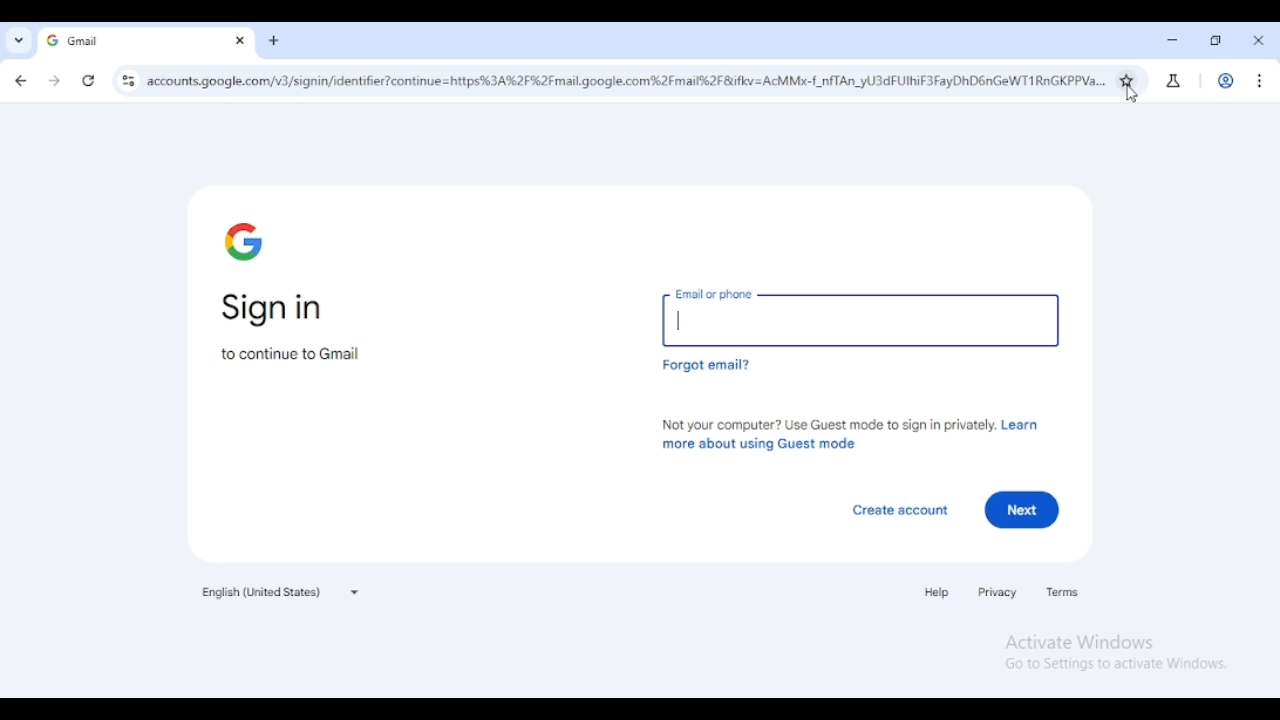  Describe the element at coordinates (1174, 81) in the screenshot. I see `search labs` at that location.